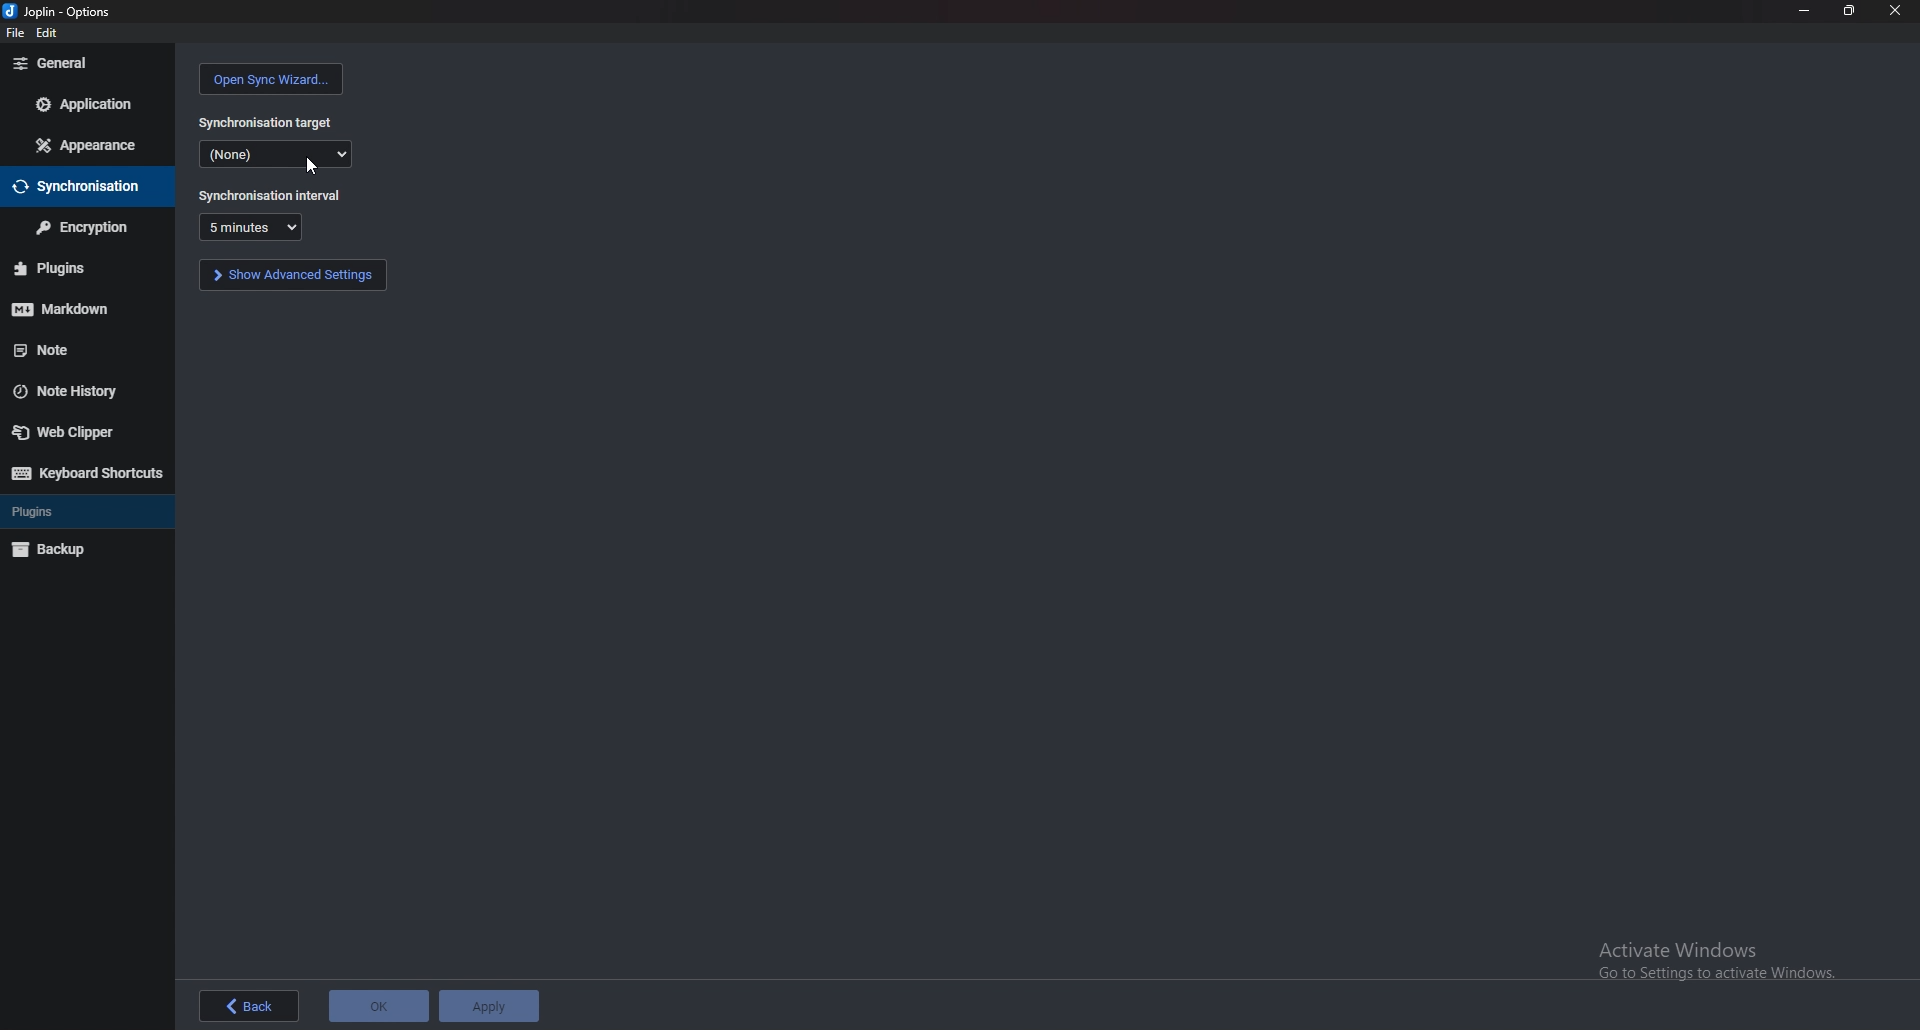  What do you see at coordinates (82, 347) in the screenshot?
I see `note` at bounding box center [82, 347].